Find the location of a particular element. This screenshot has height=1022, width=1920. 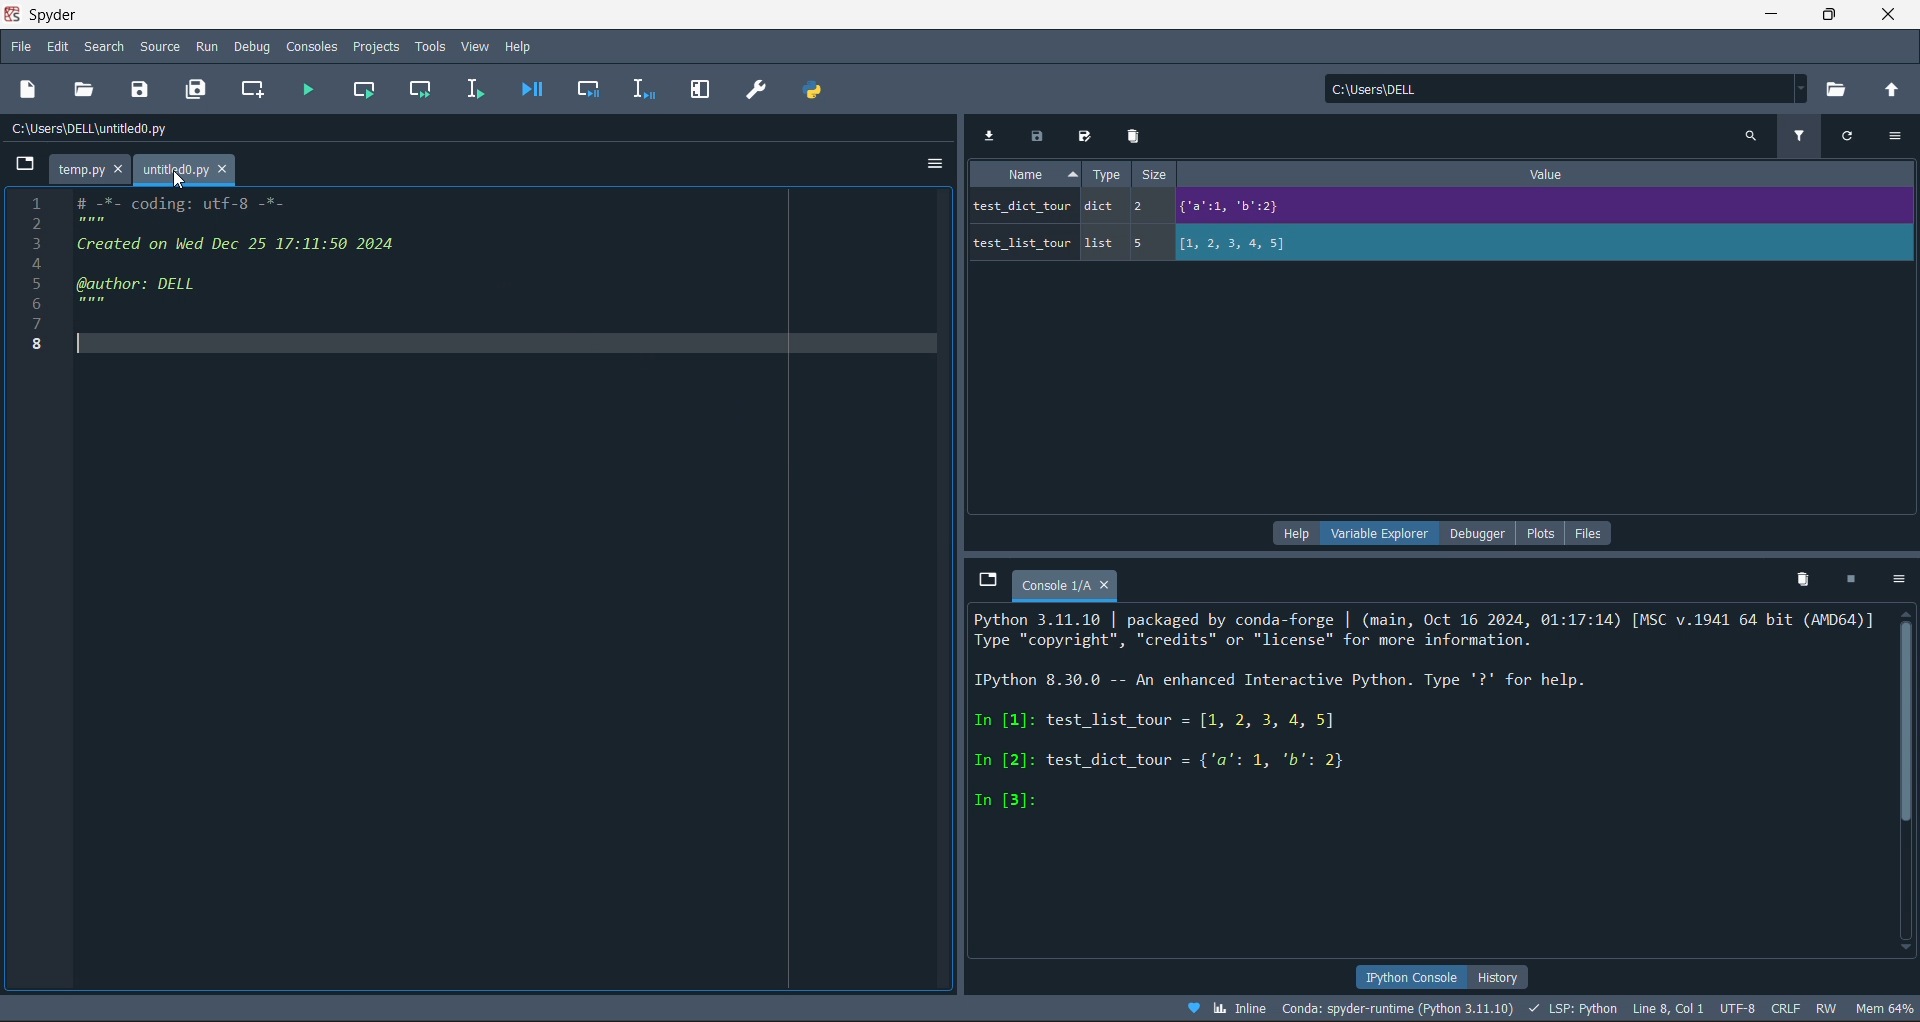

console1/4 is located at coordinates (1064, 582).